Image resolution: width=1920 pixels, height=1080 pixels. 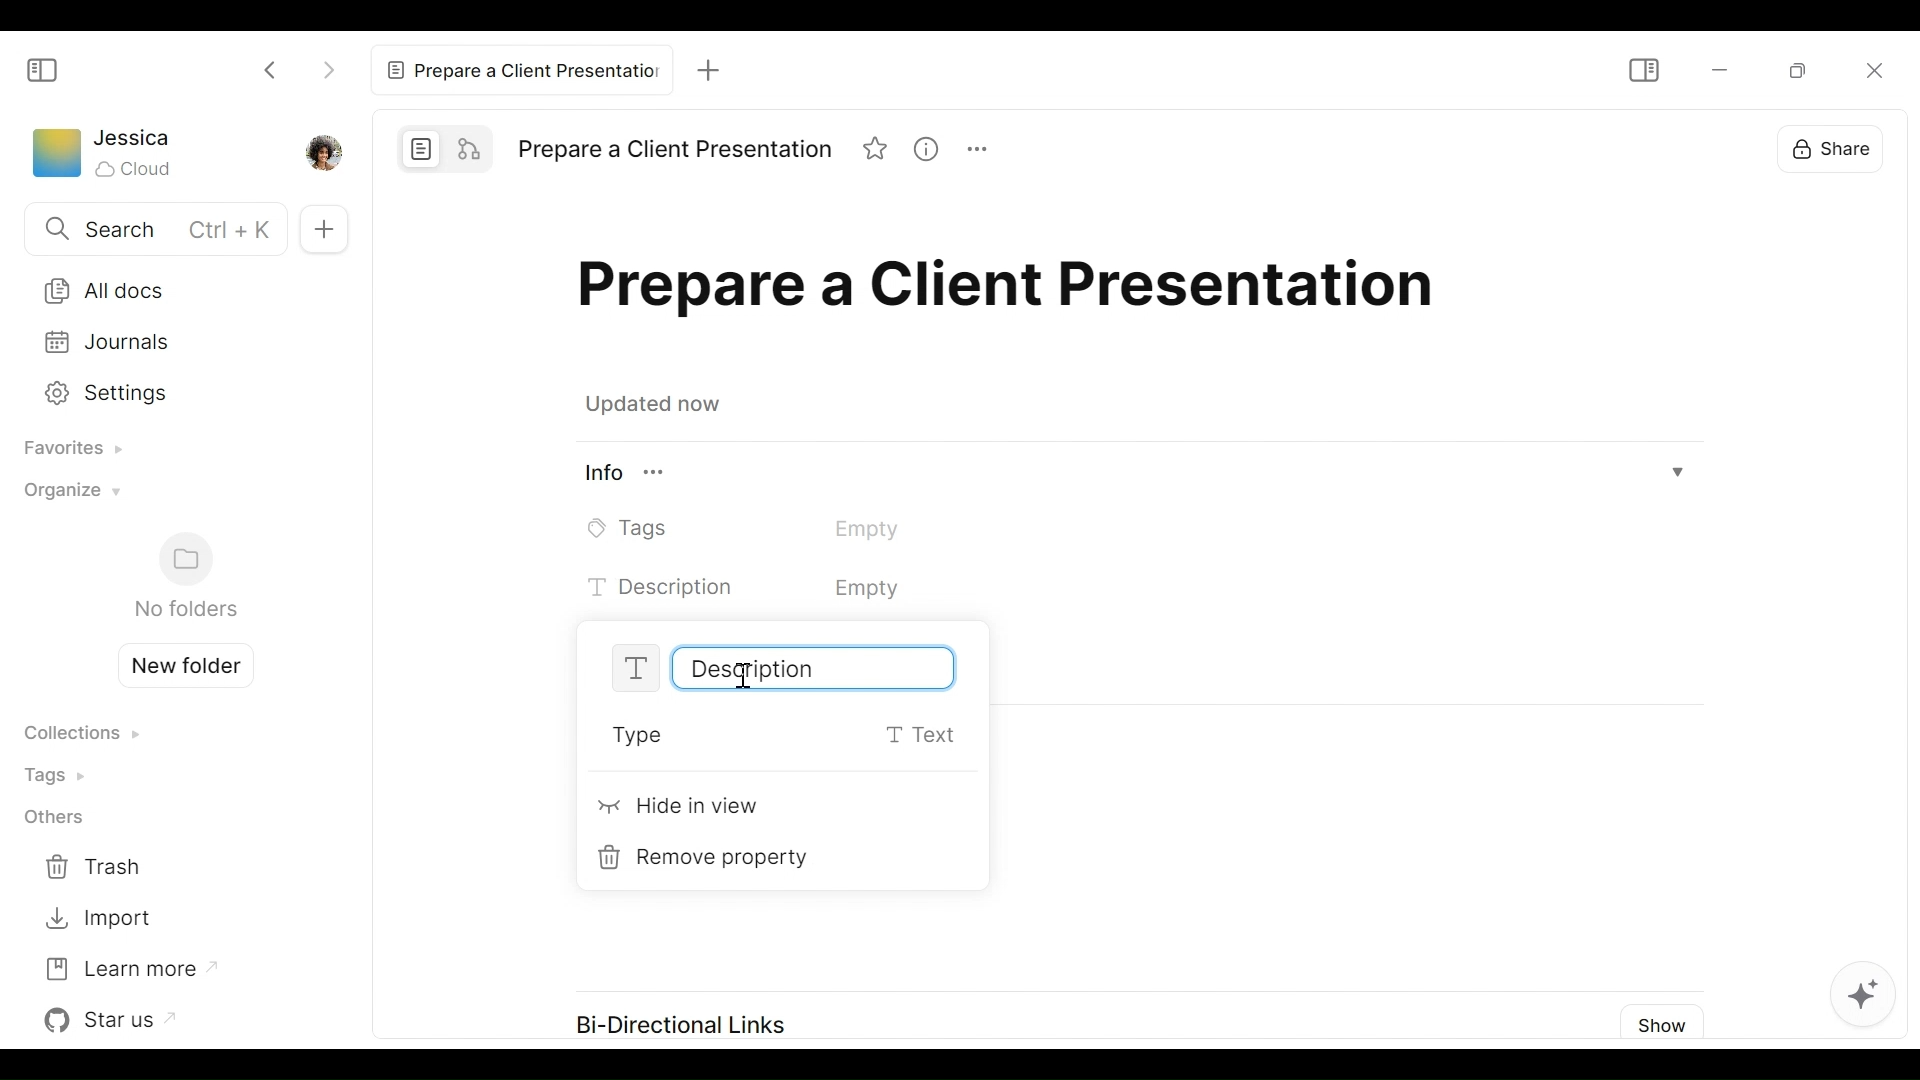 I want to click on Type, so click(x=789, y=736).